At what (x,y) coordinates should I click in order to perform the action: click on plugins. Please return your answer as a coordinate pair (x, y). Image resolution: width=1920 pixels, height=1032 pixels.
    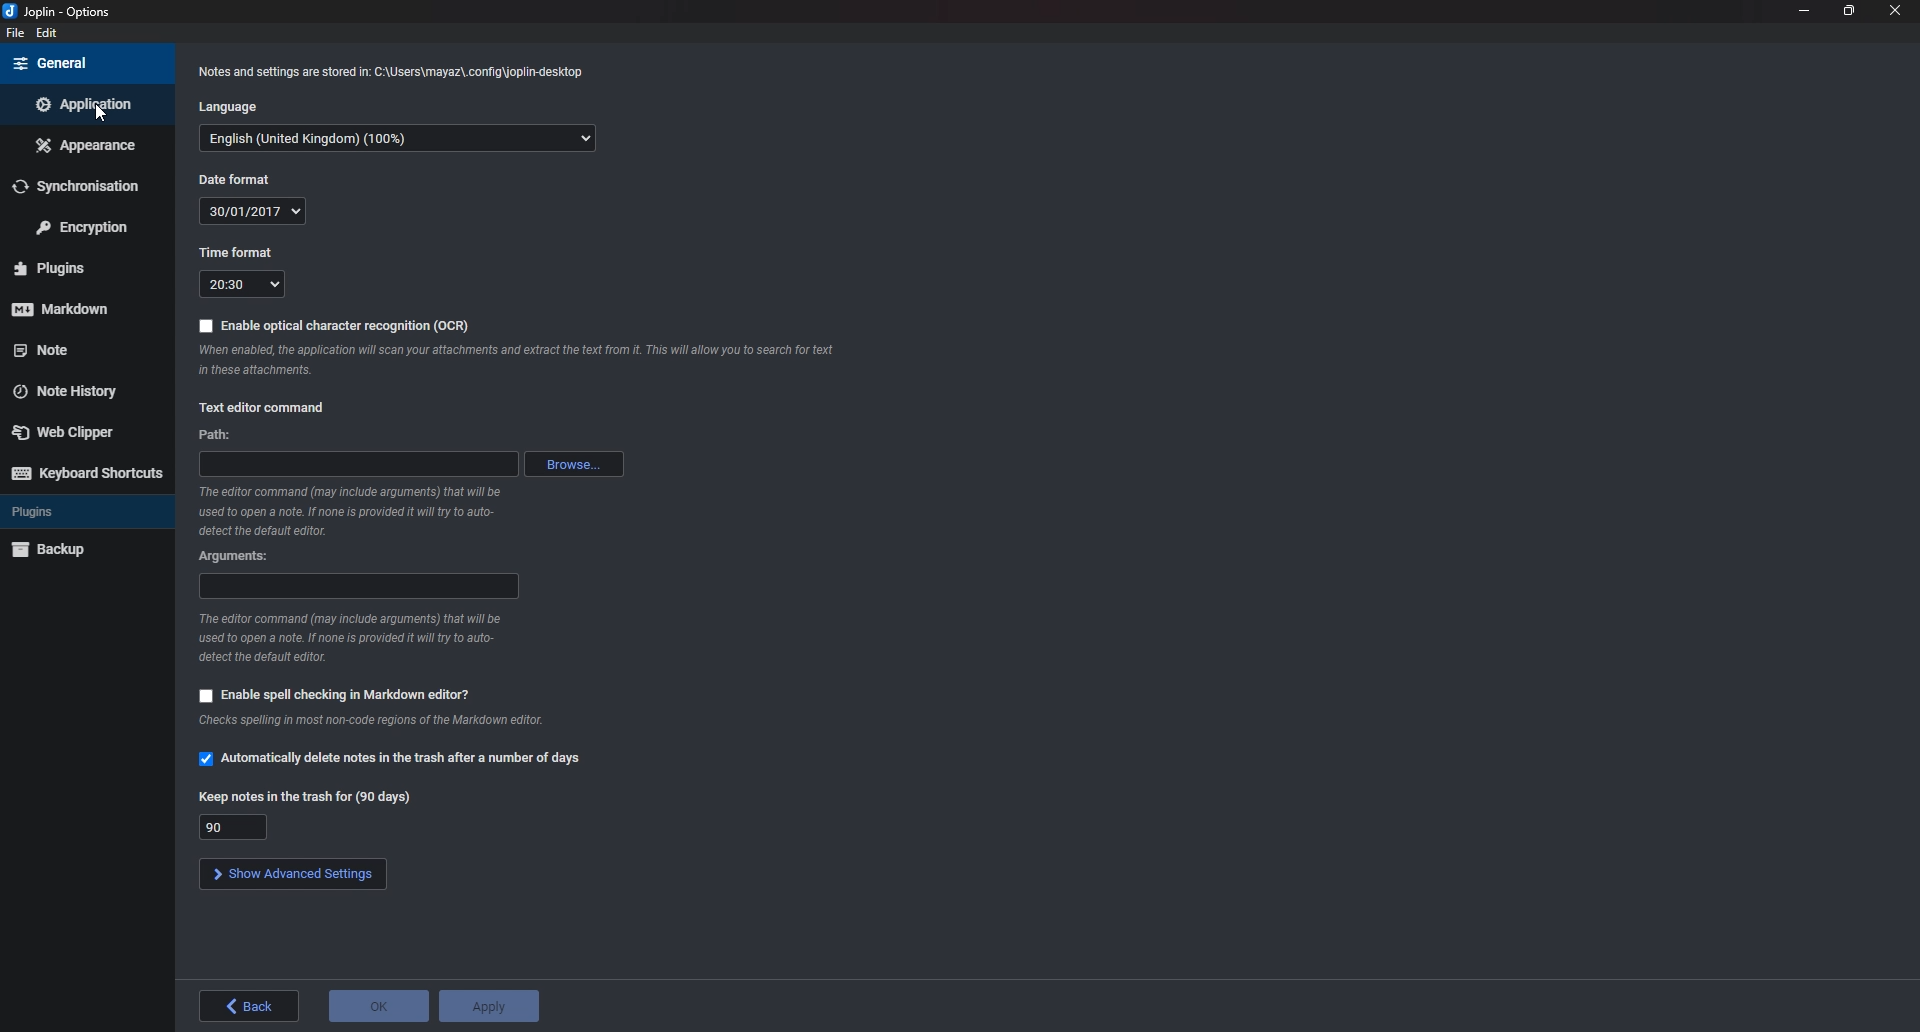
    Looking at the image, I should click on (78, 267).